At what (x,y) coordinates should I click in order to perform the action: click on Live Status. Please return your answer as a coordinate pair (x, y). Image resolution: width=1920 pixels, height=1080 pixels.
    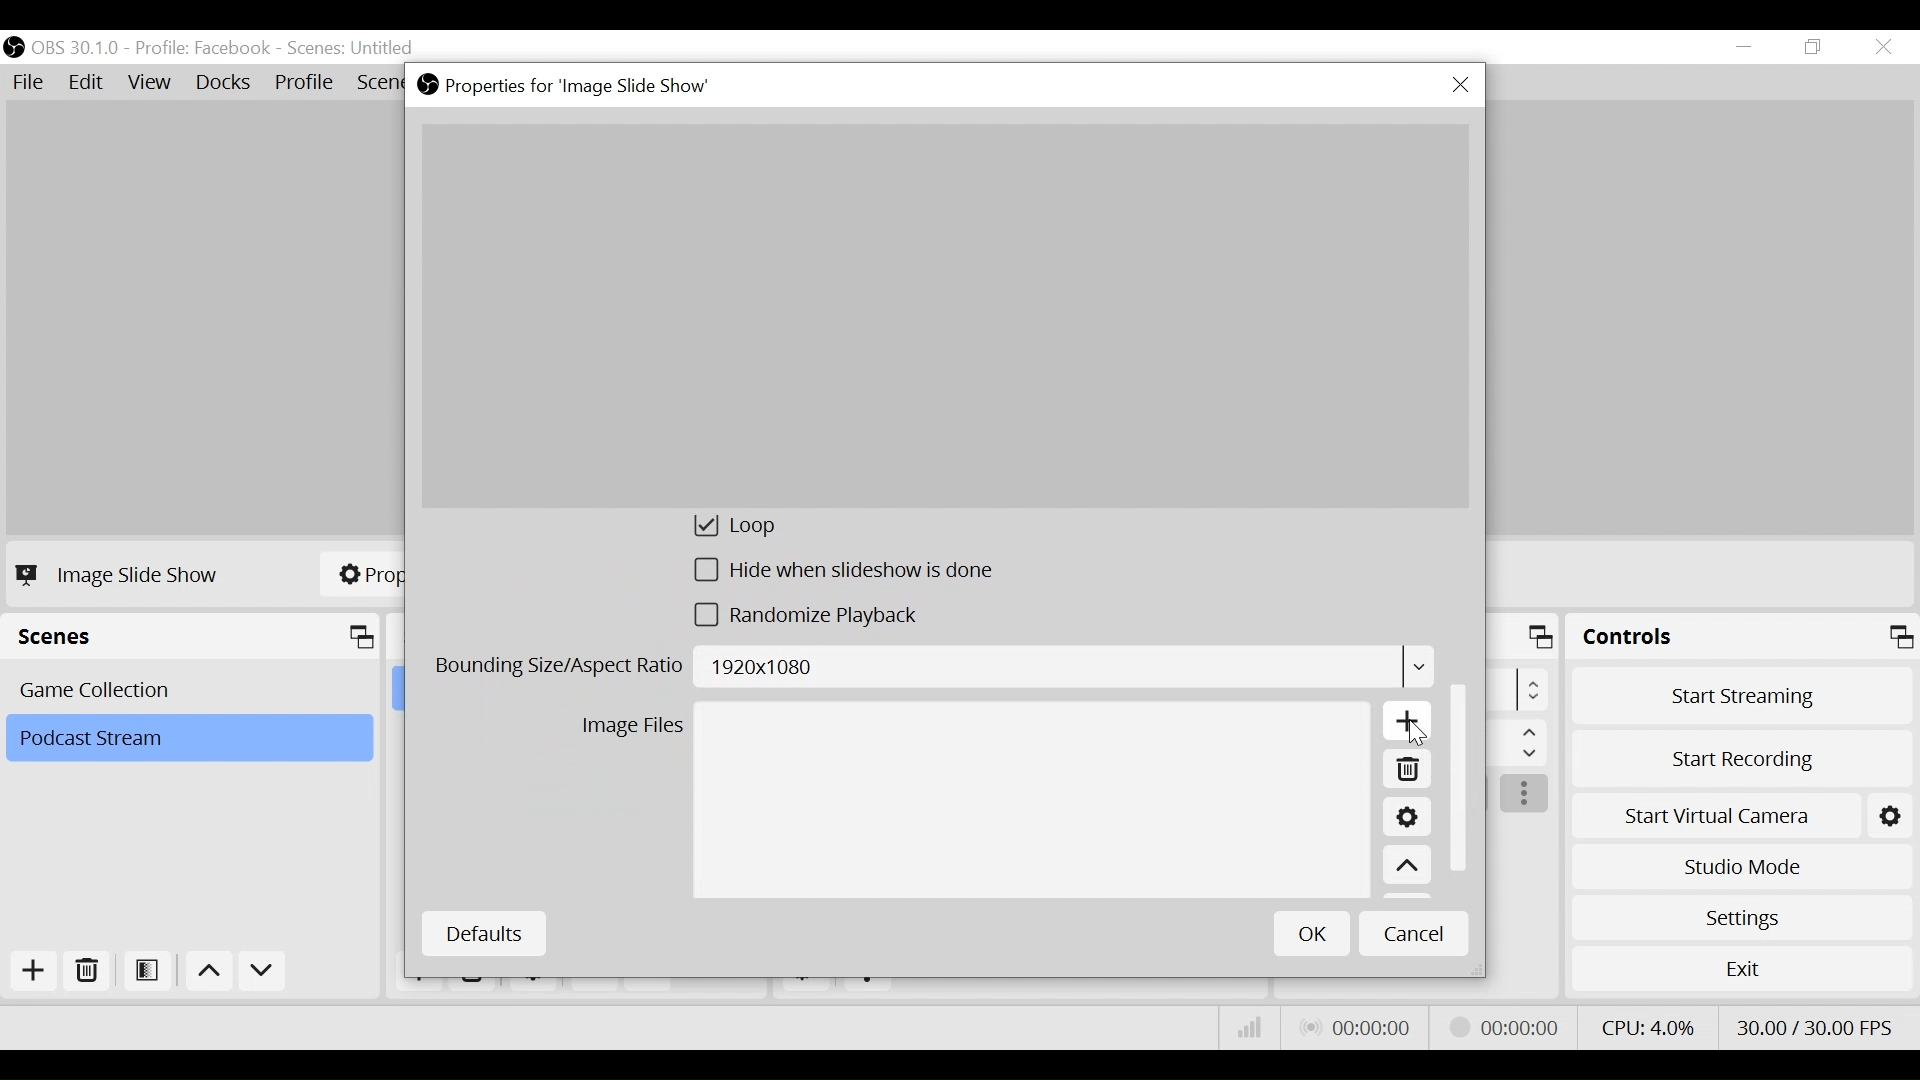
    Looking at the image, I should click on (1354, 1028).